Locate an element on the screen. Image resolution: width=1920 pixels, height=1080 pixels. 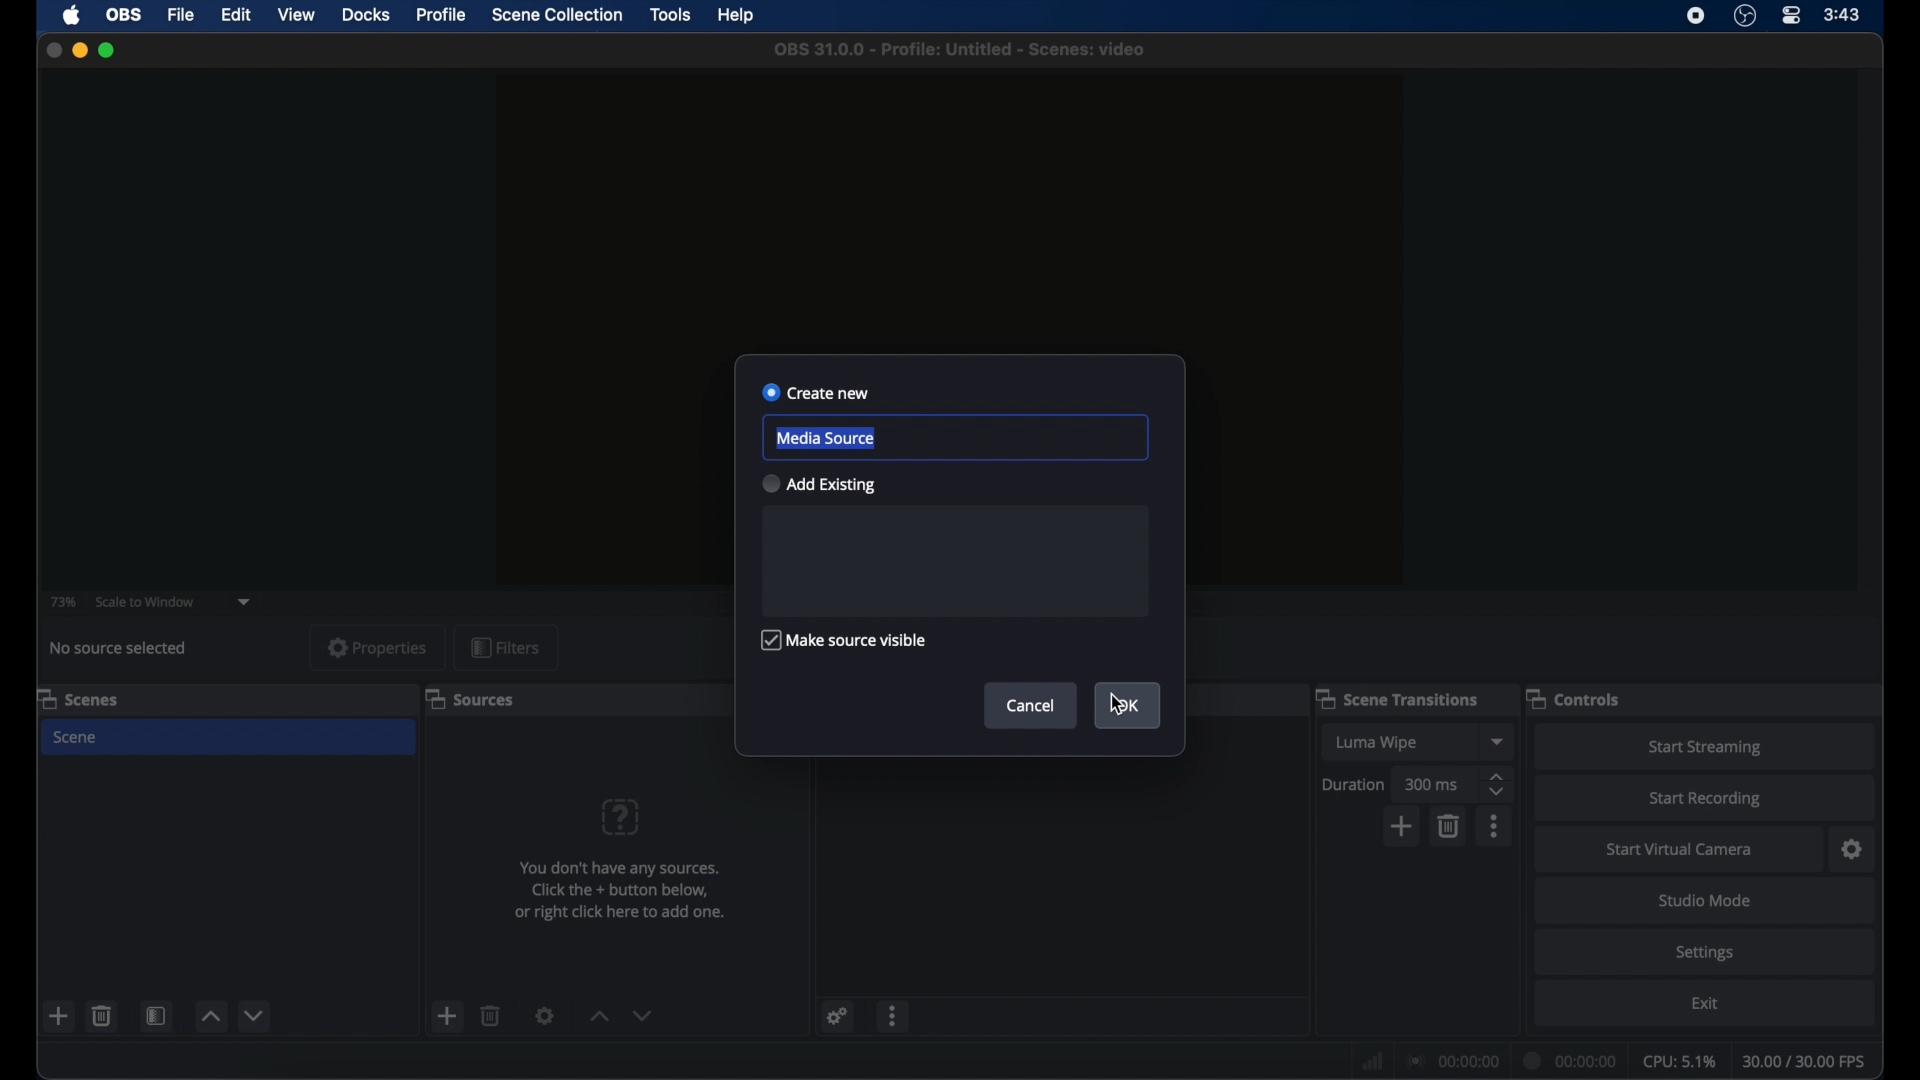
create new is located at coordinates (816, 393).